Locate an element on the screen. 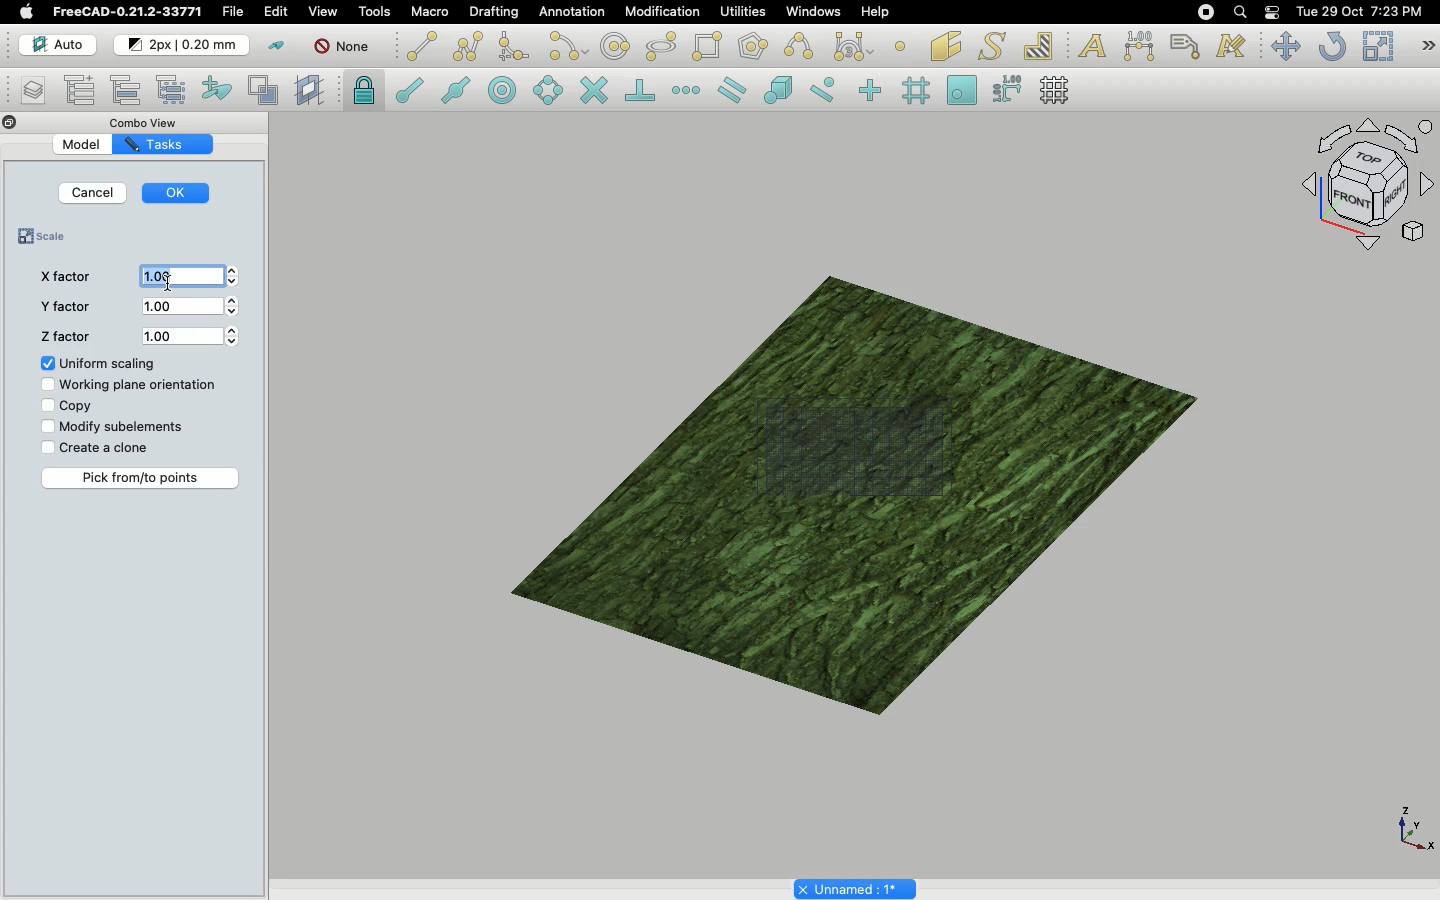 The width and height of the screenshot is (1440, 900). Snap grid is located at coordinates (918, 90).